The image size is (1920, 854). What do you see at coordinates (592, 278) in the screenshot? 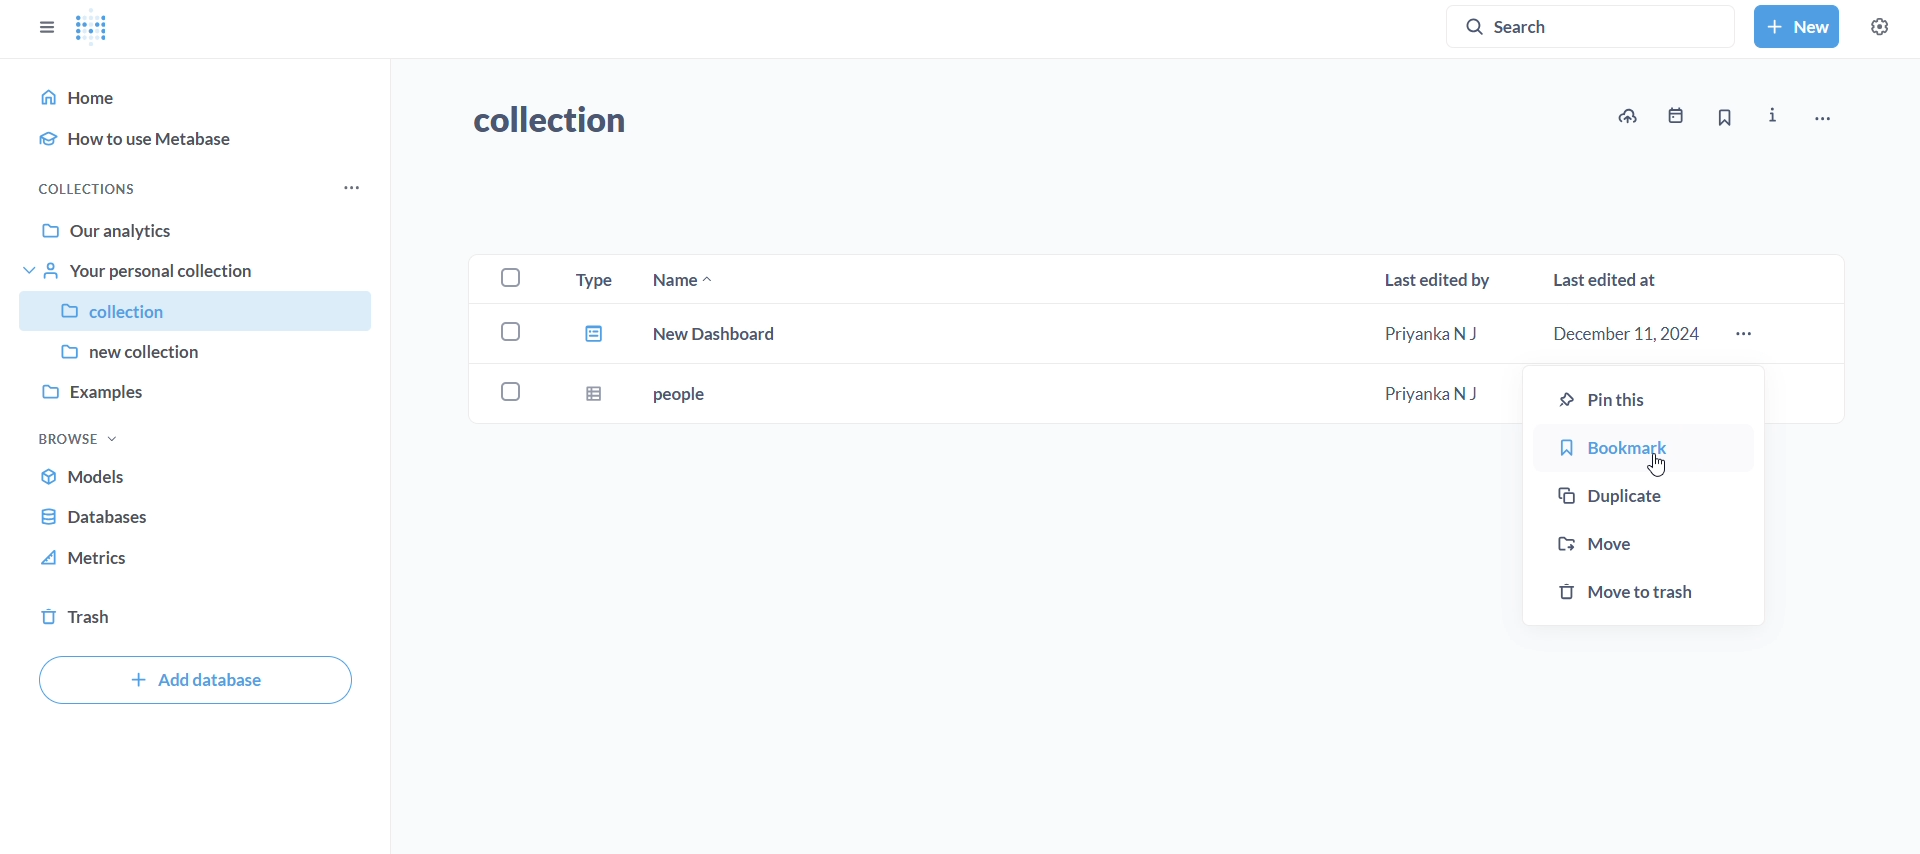
I see `type` at bounding box center [592, 278].